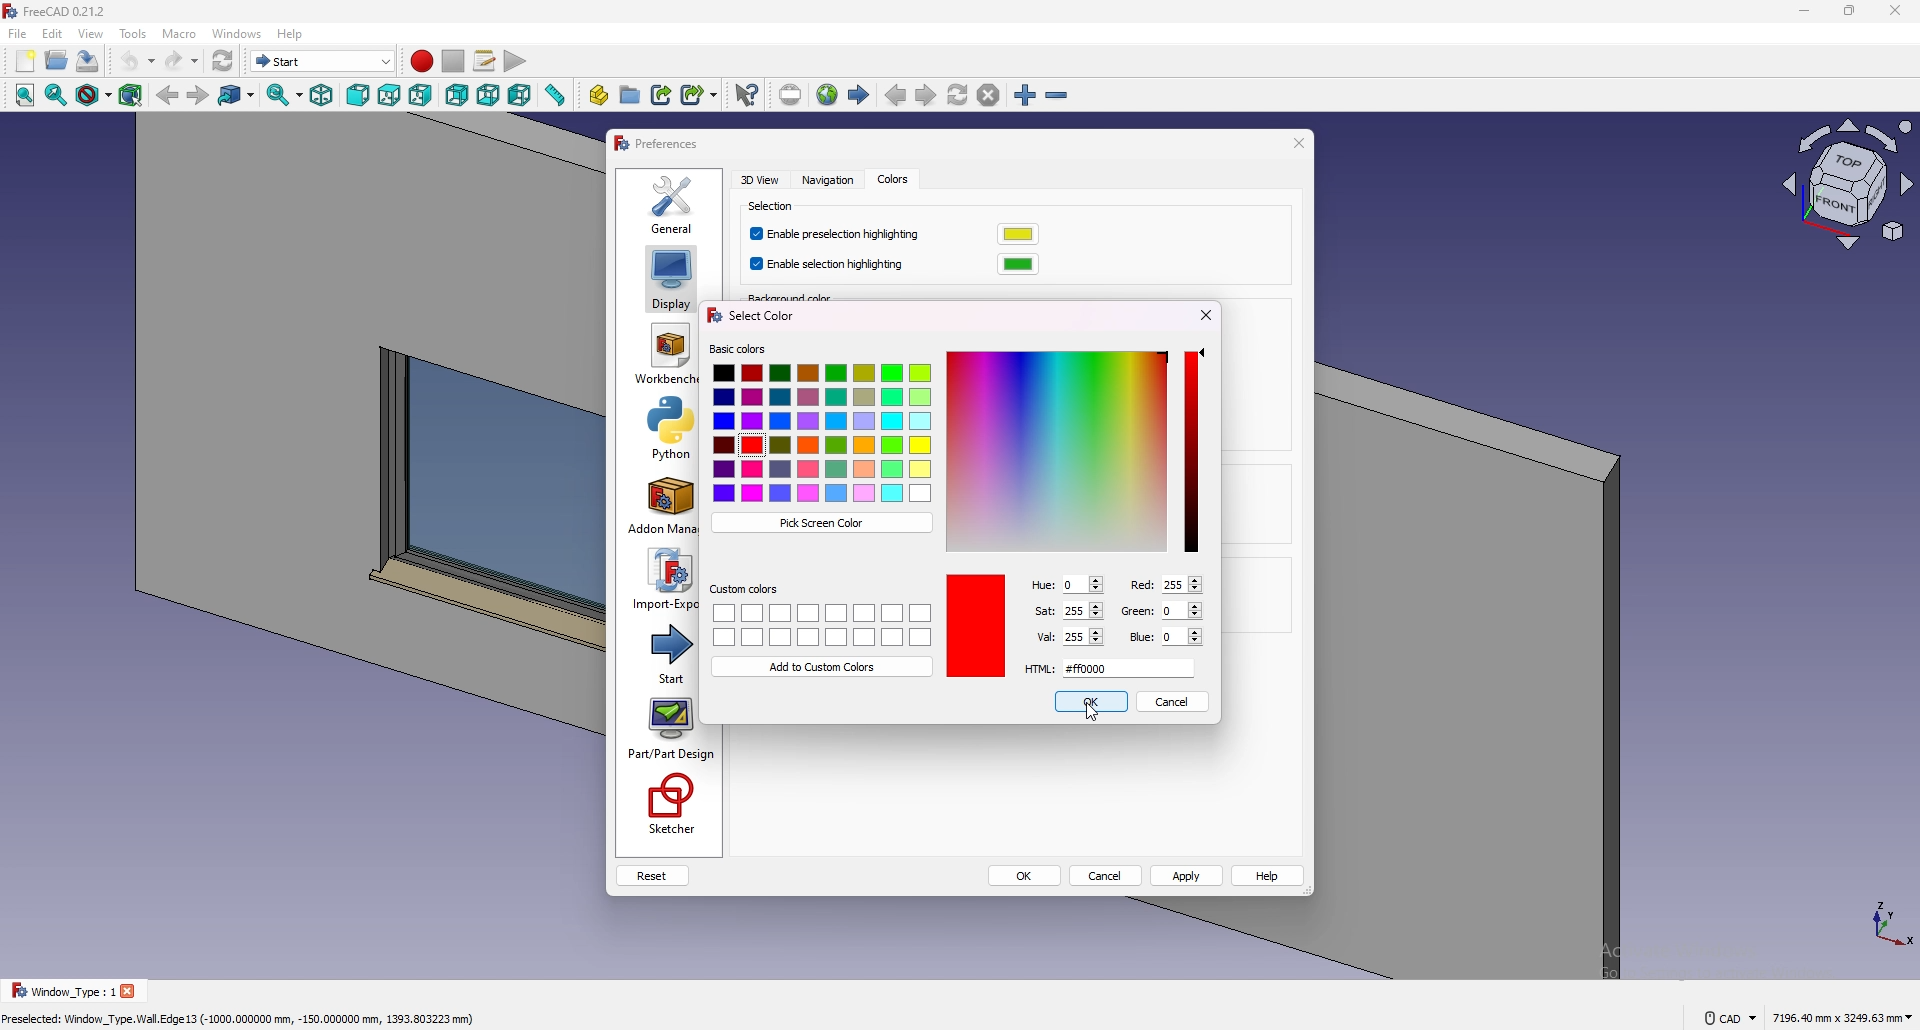 The width and height of the screenshot is (1920, 1030). I want to click on rear, so click(457, 96).